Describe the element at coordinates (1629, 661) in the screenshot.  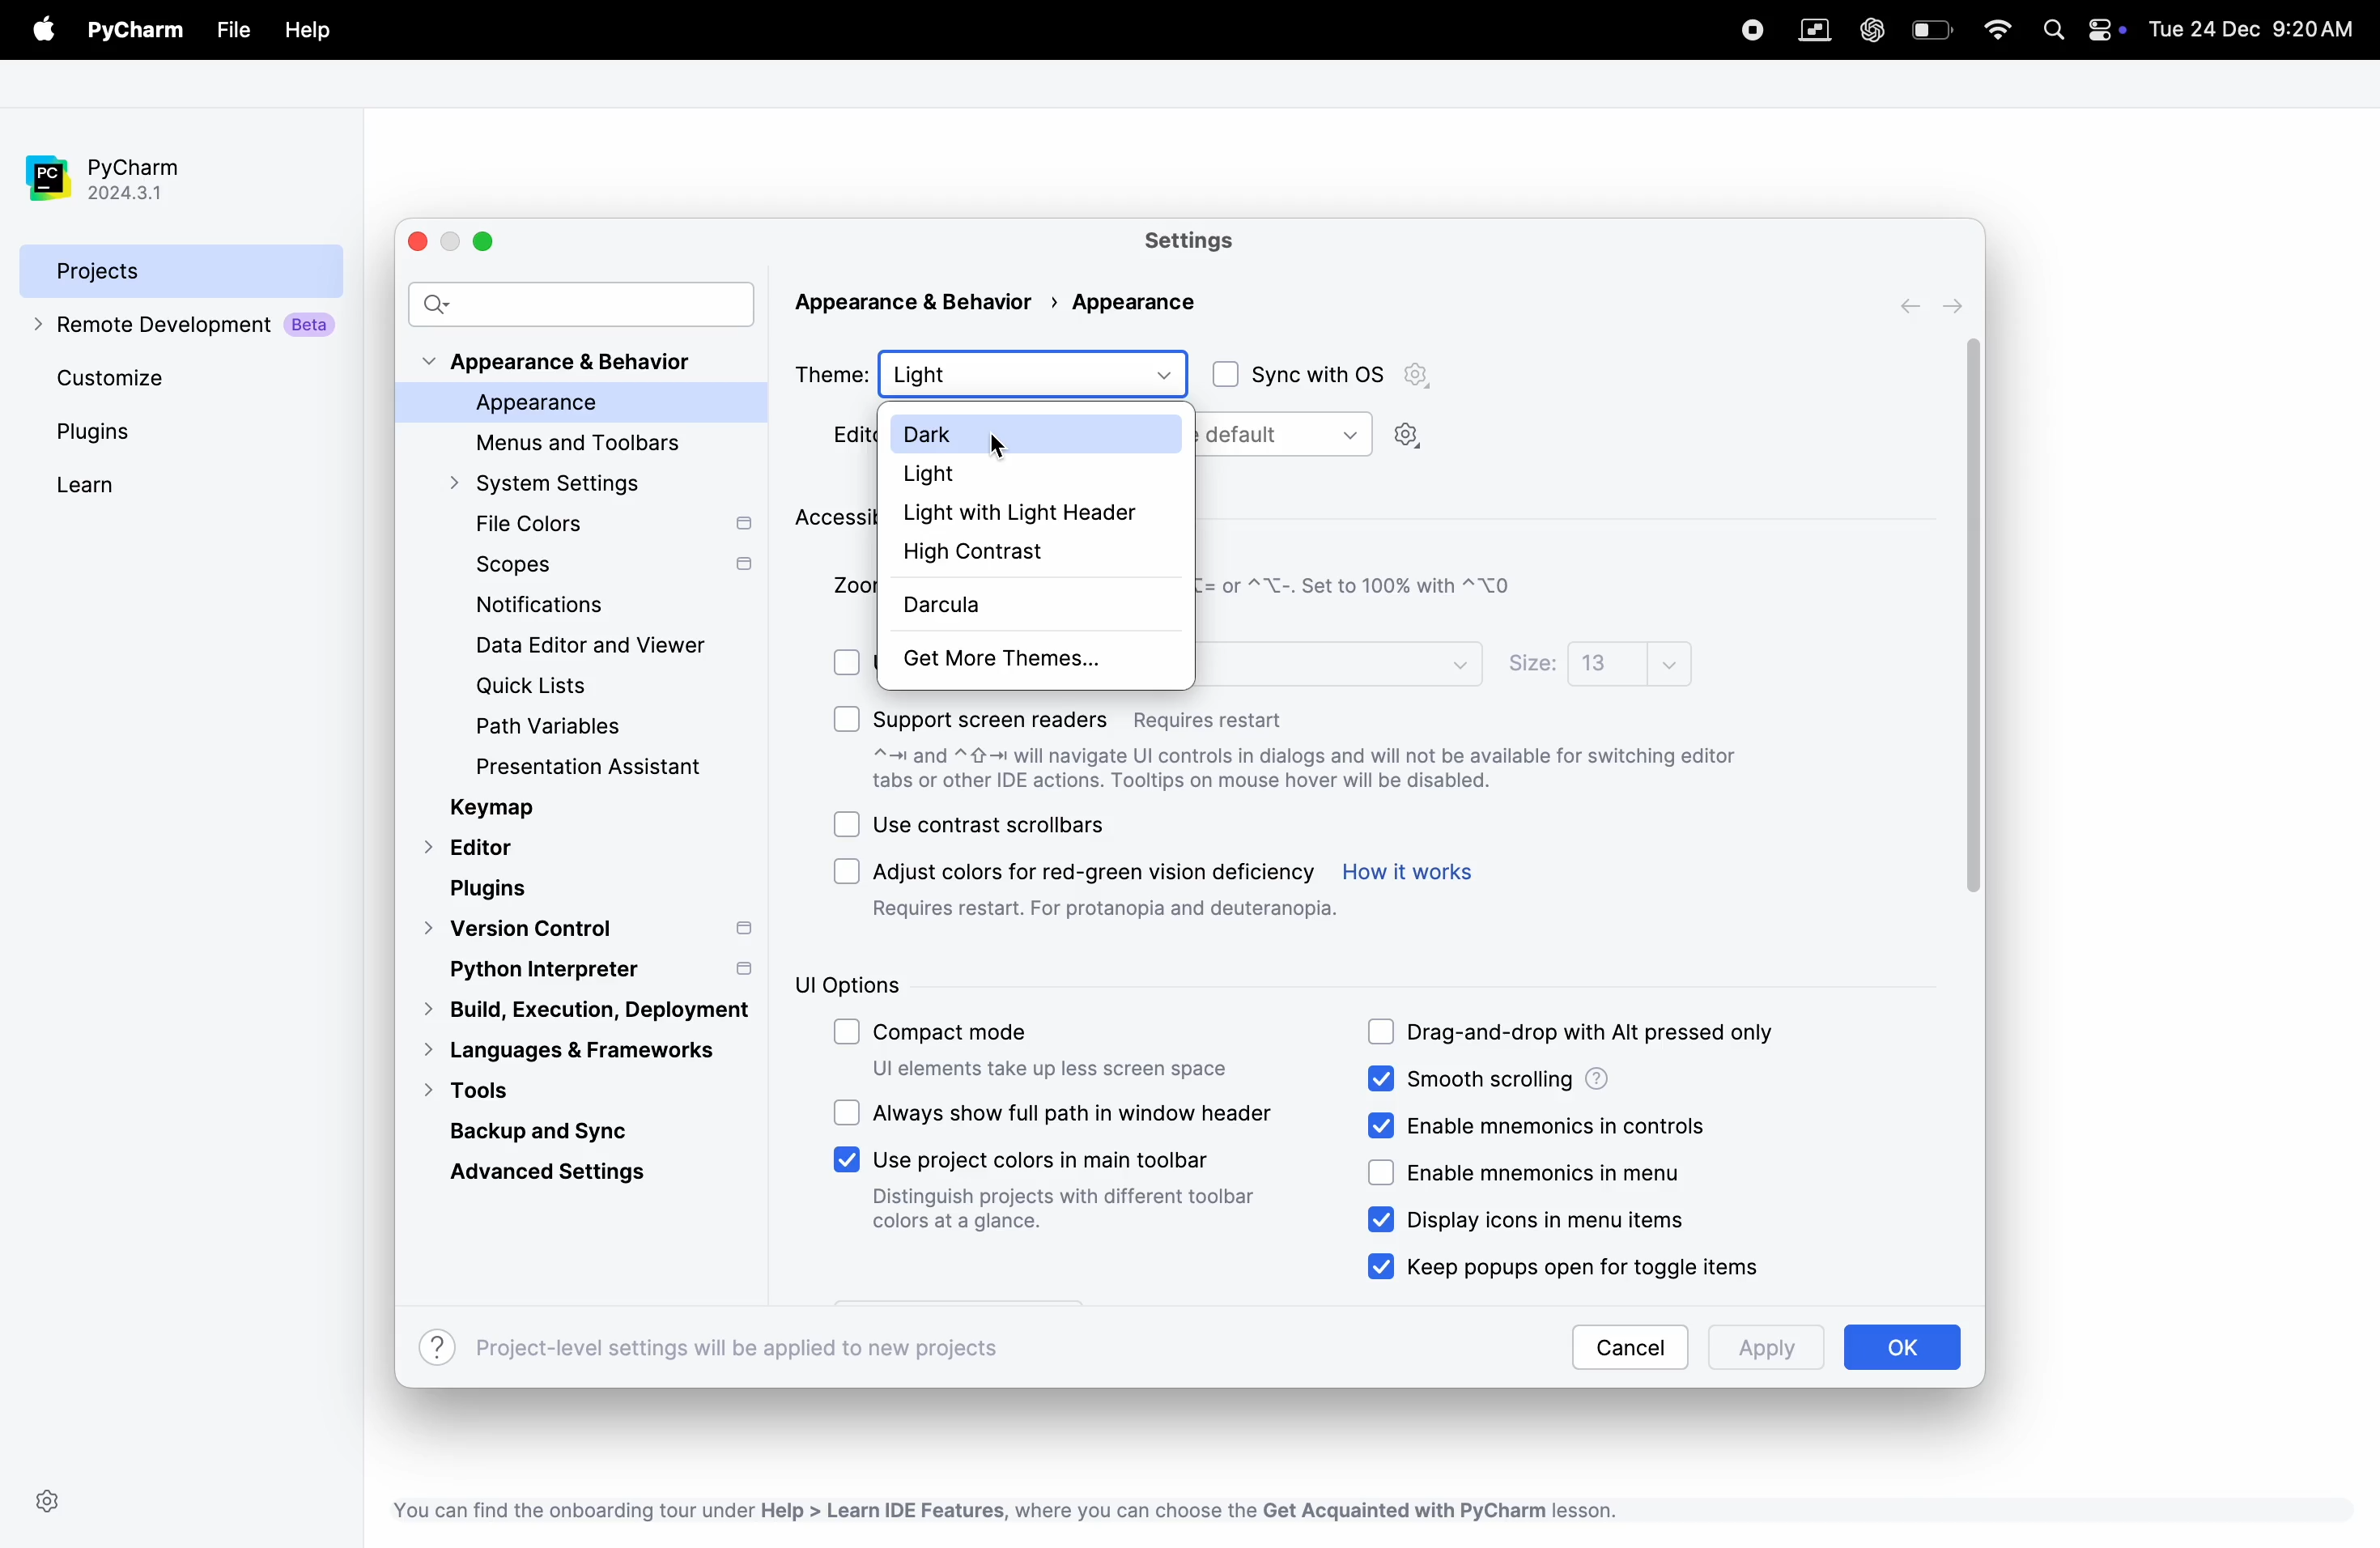
I see `13` at that location.